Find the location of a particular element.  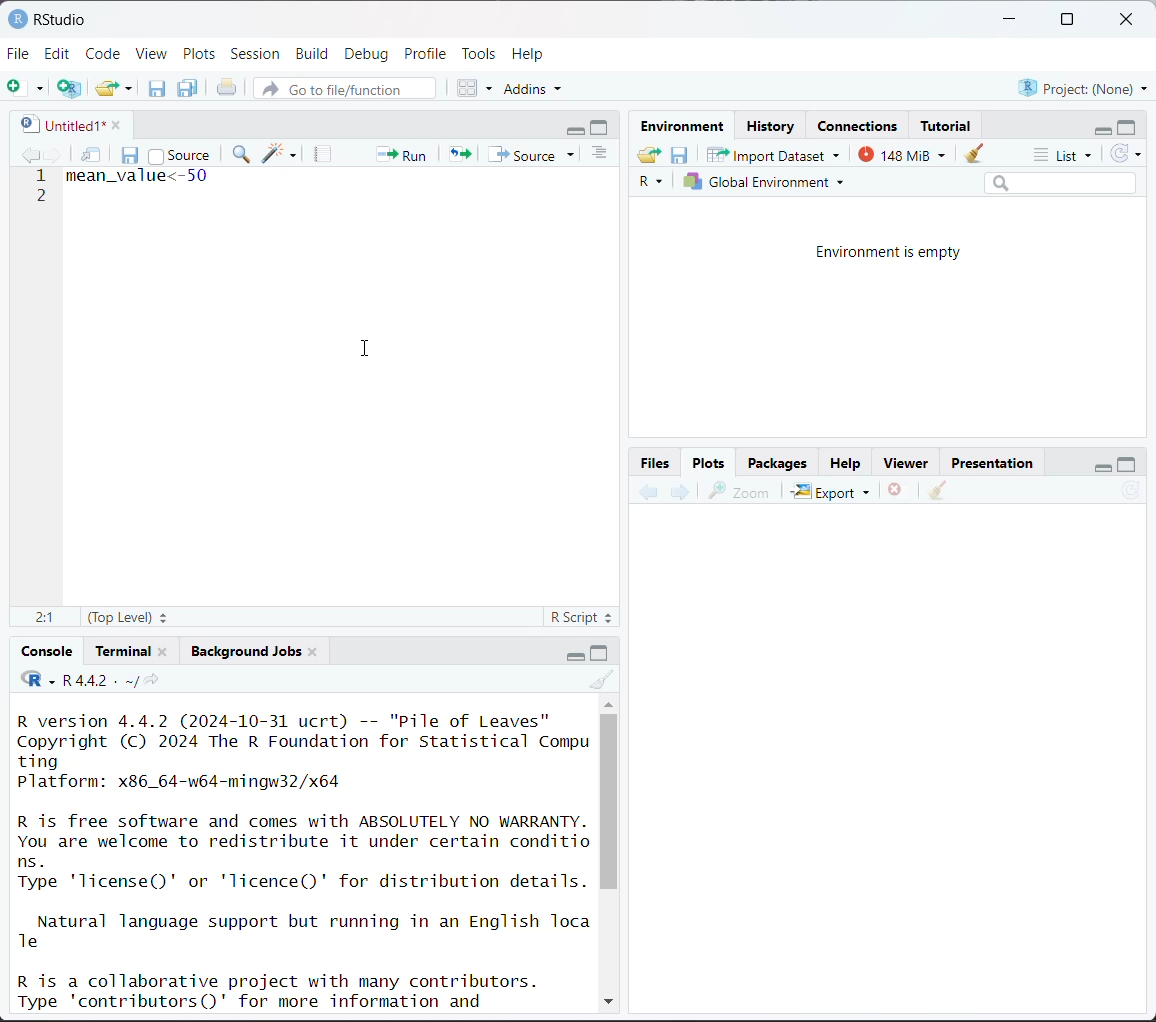

untitled1 is located at coordinates (58, 124).